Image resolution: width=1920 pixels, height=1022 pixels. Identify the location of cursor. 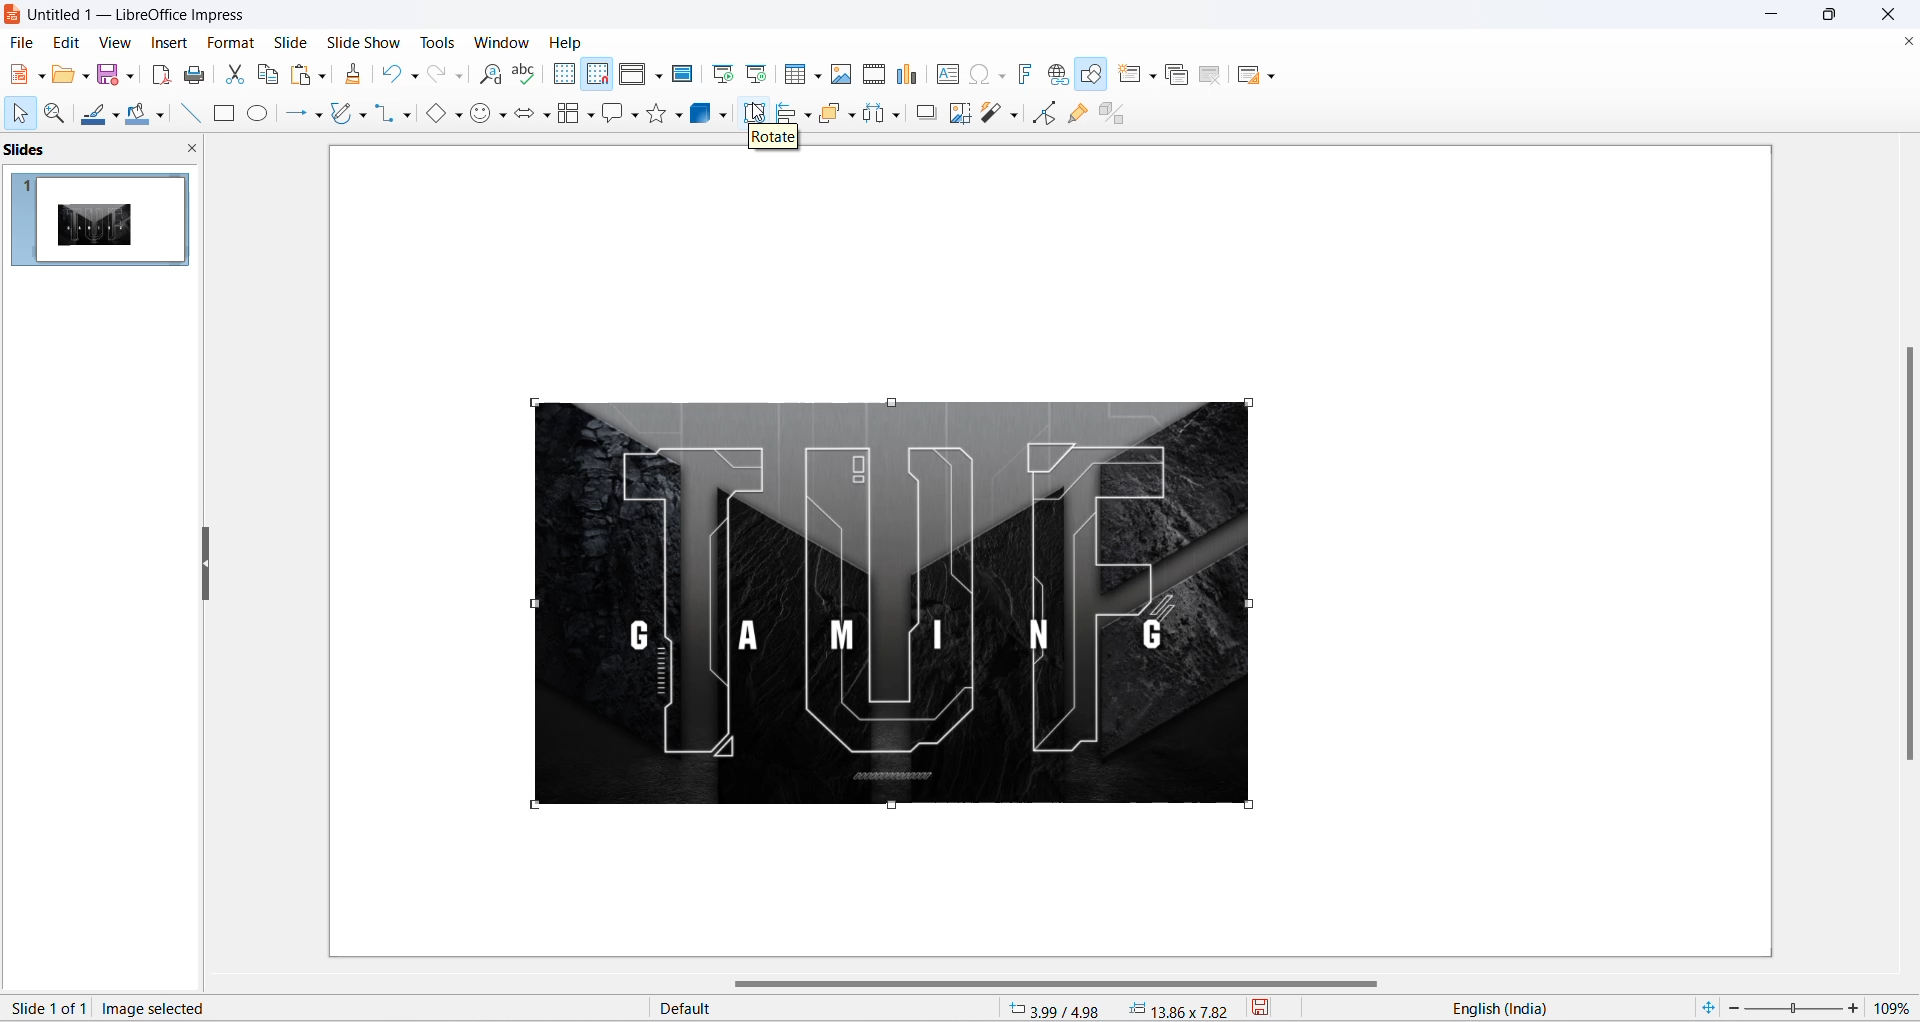
(754, 107).